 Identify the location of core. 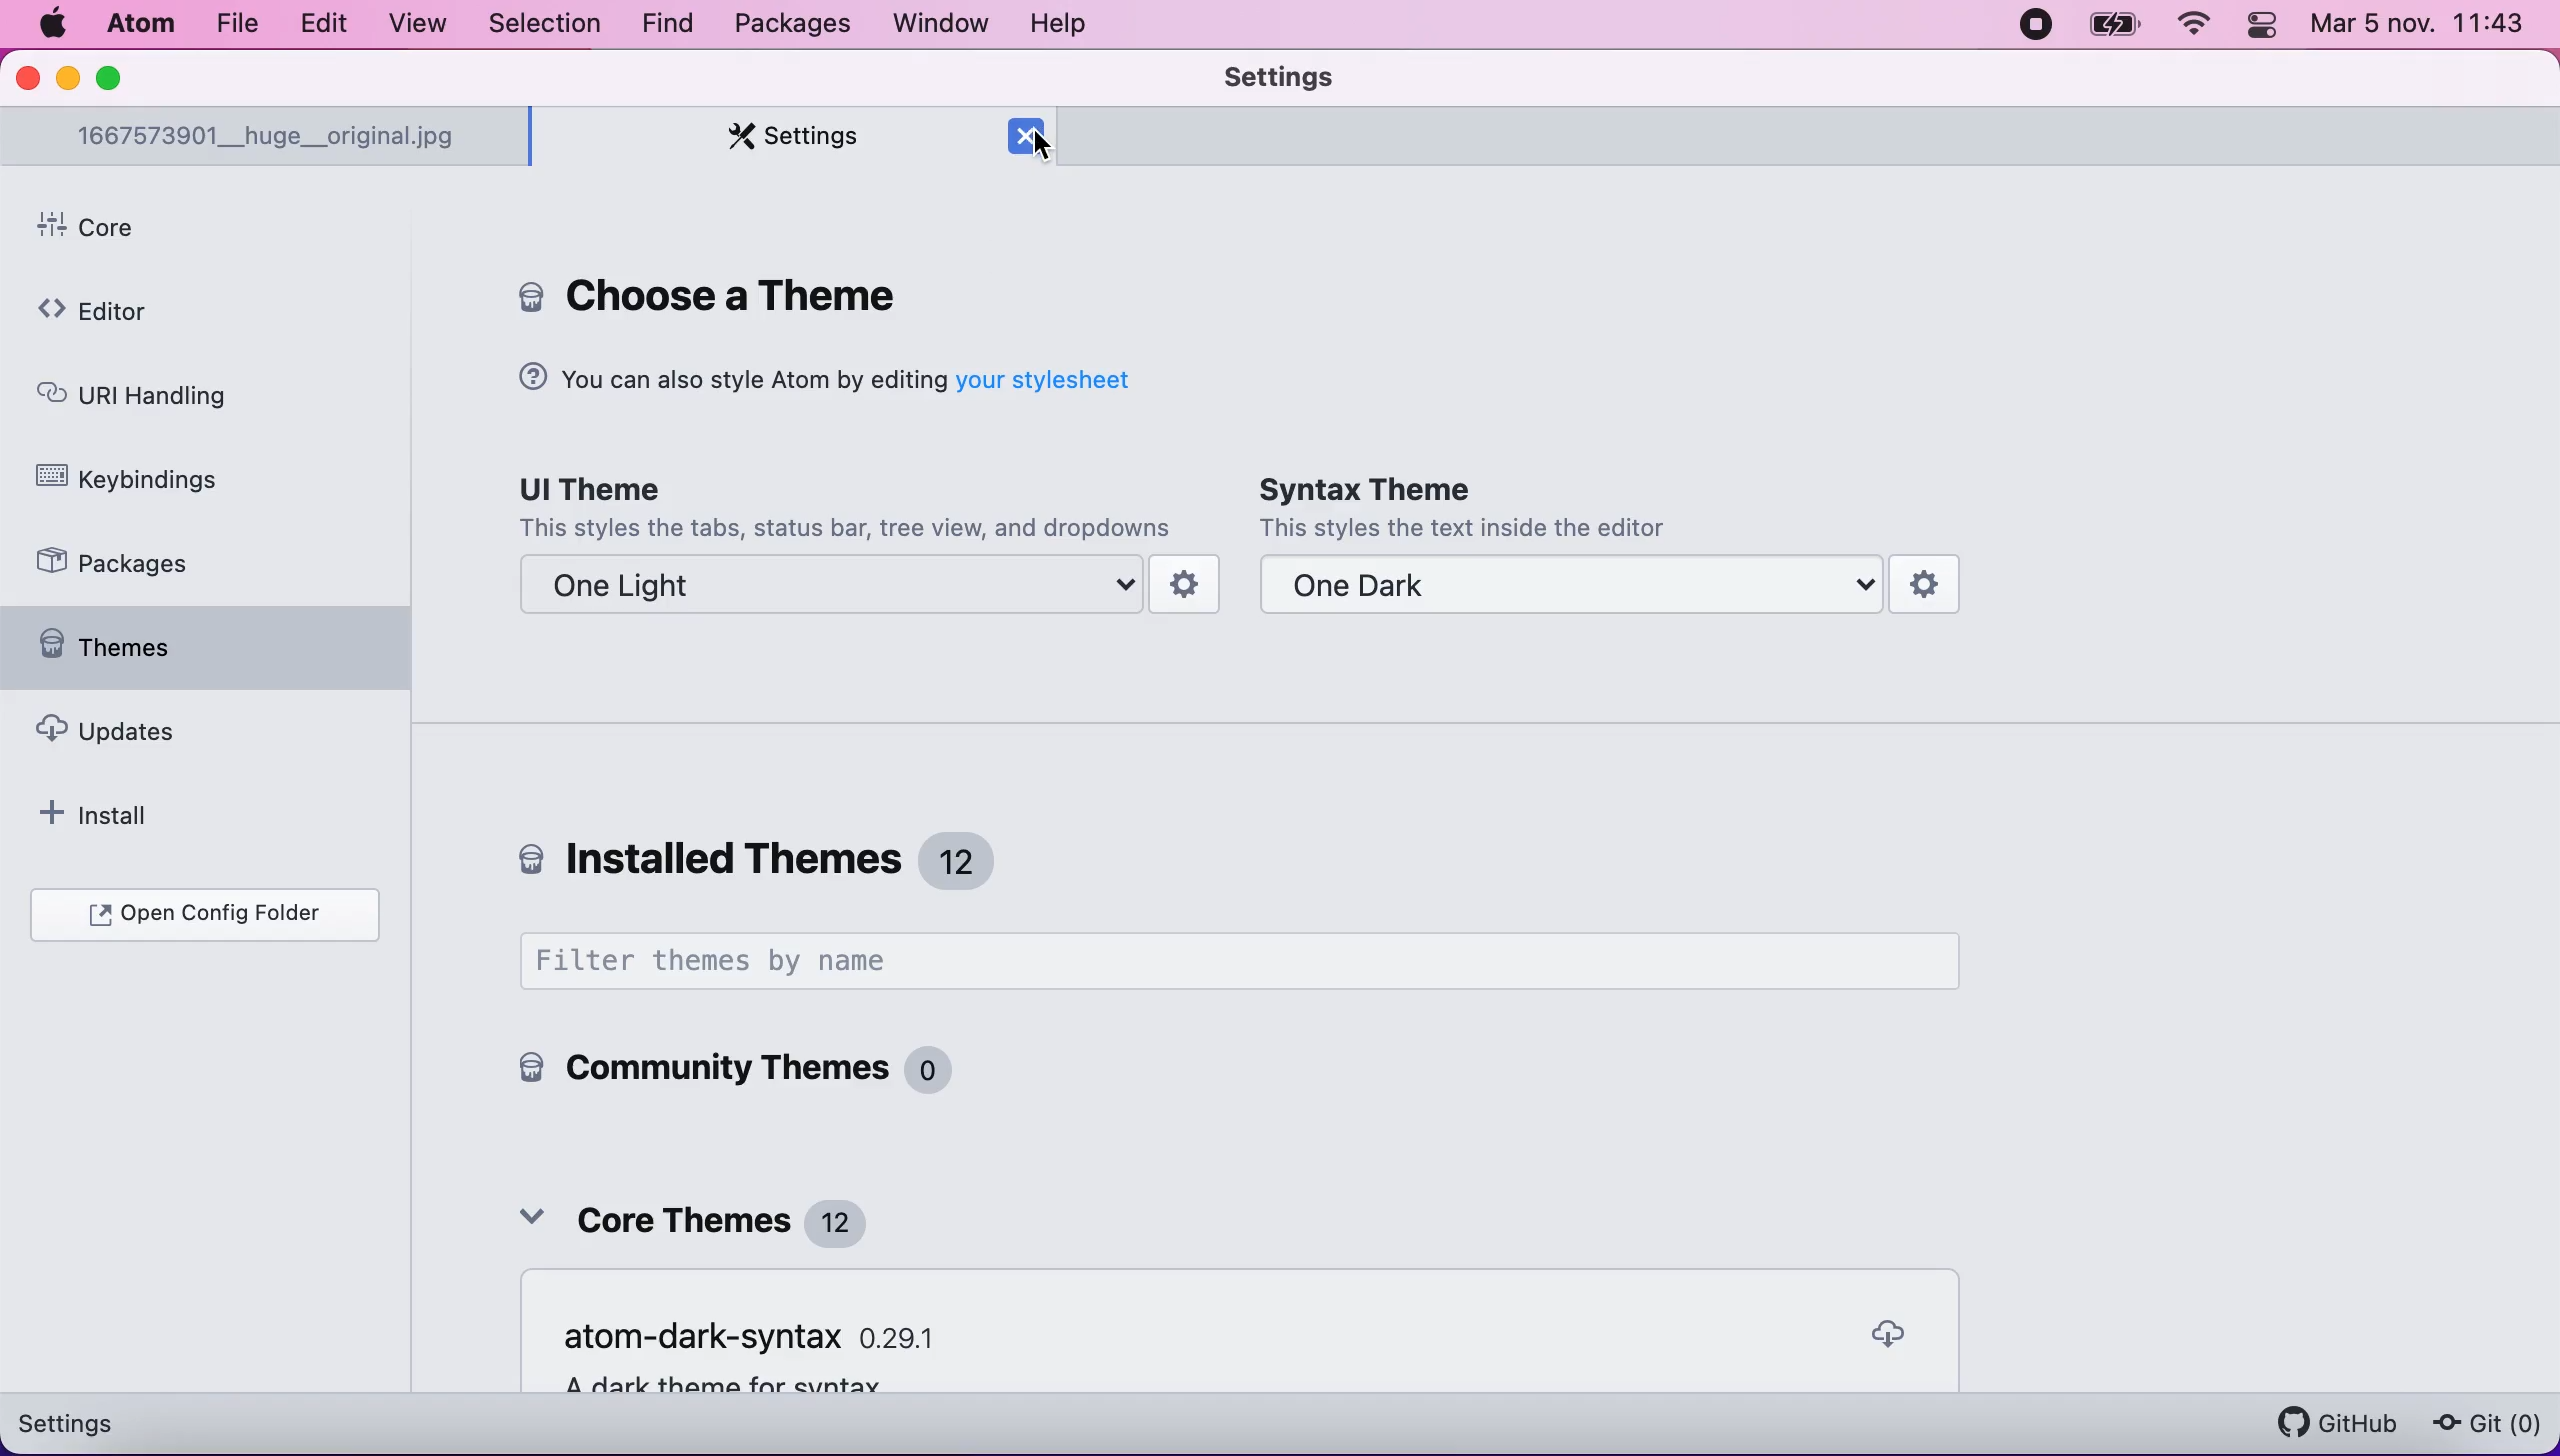
(216, 230).